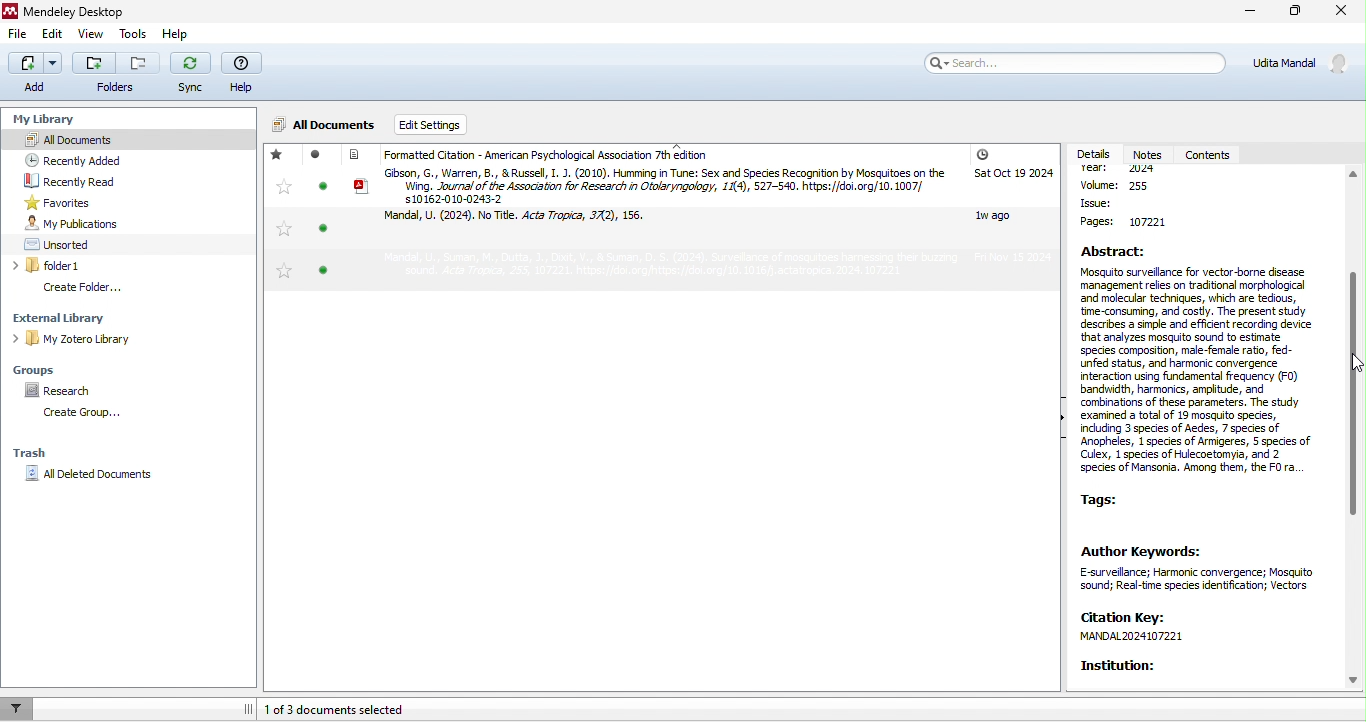 This screenshot has height=722, width=1366. I want to click on year, so click(1125, 170).